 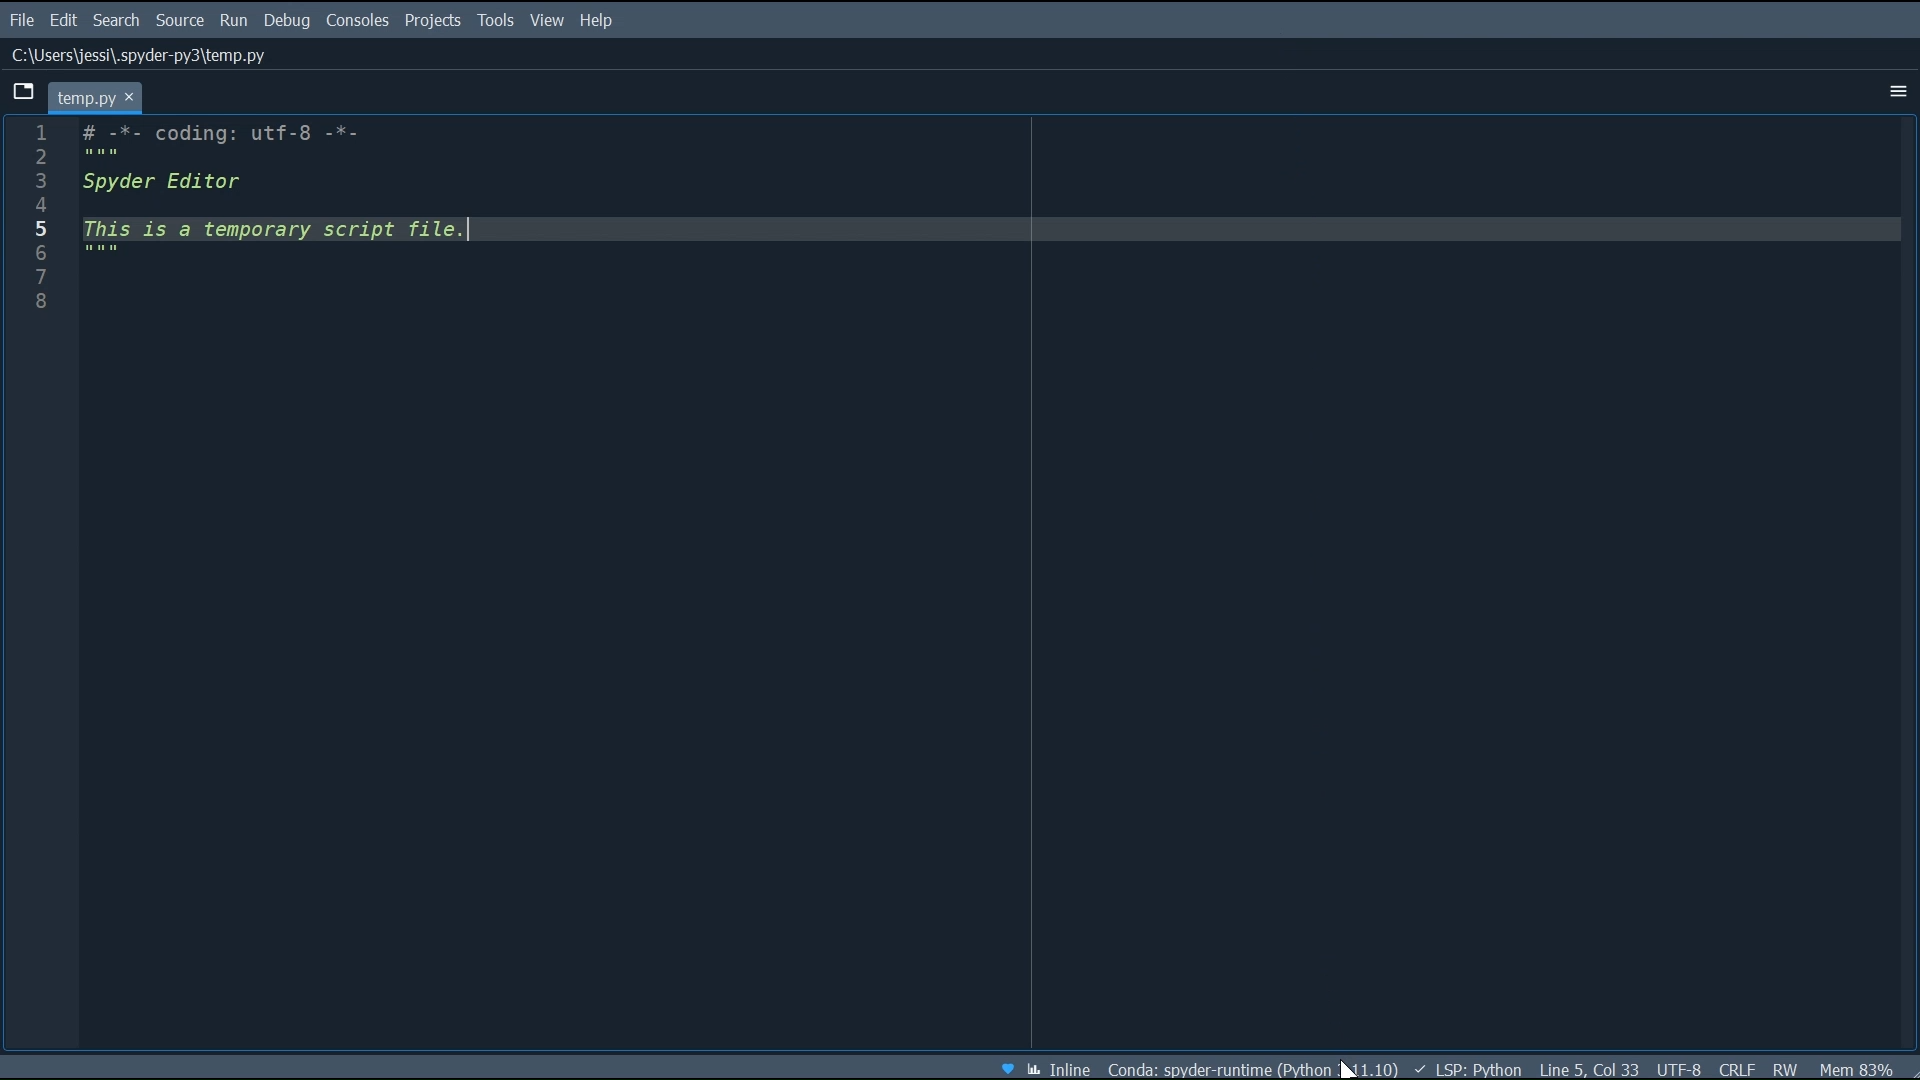 I want to click on Debug, so click(x=289, y=21).